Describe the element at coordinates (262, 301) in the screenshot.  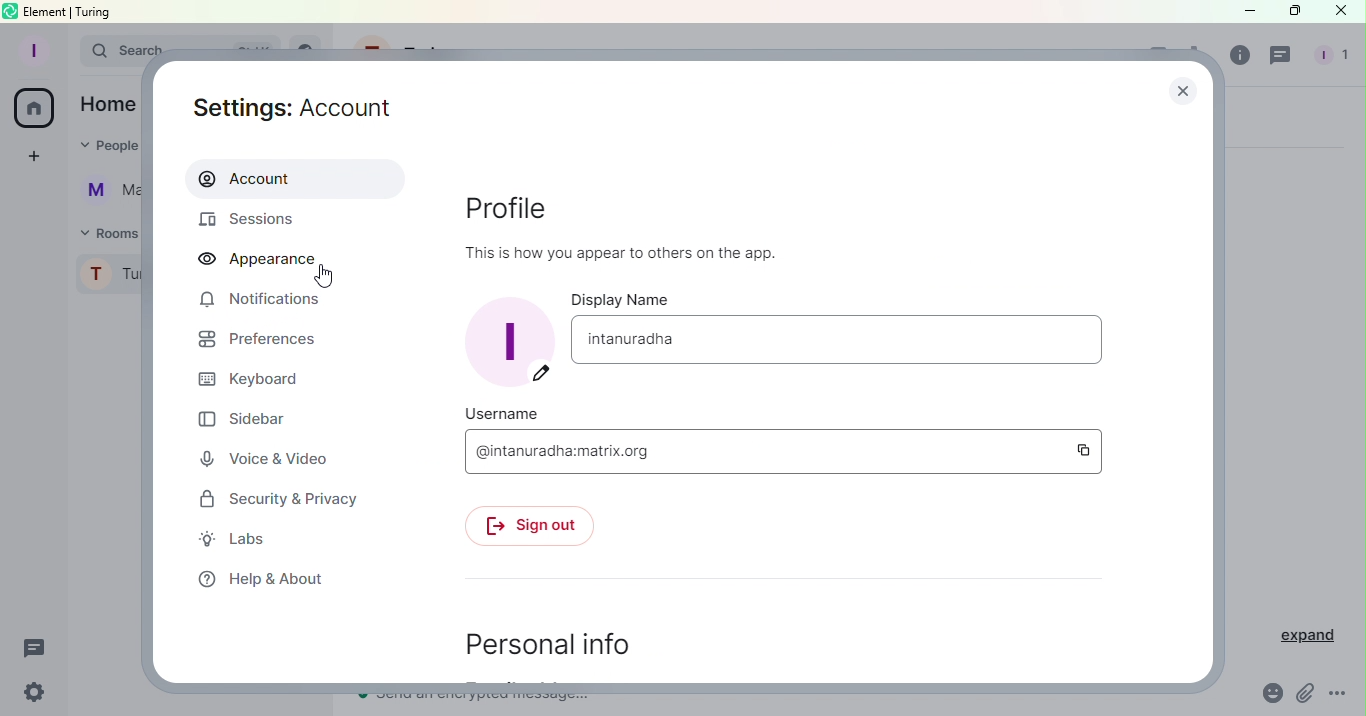
I see `Notifications` at that location.